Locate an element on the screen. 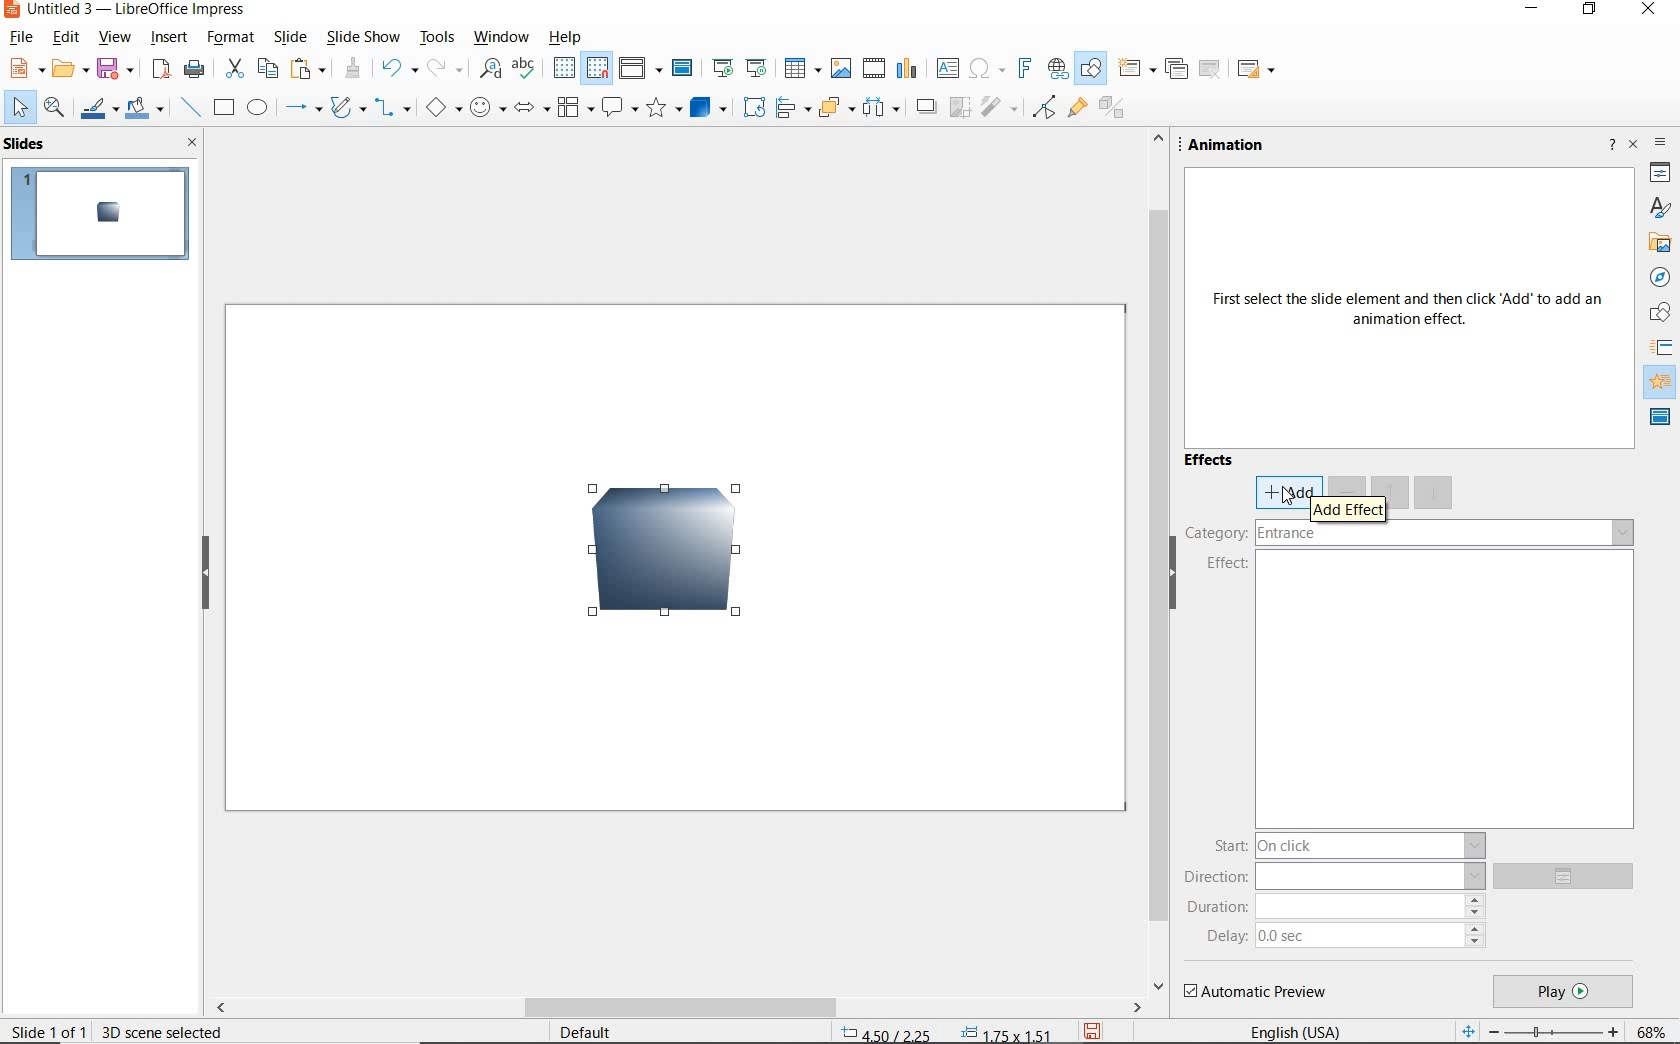 The image size is (1680, 1044). SLIDE TRANSITION is located at coordinates (1662, 348).